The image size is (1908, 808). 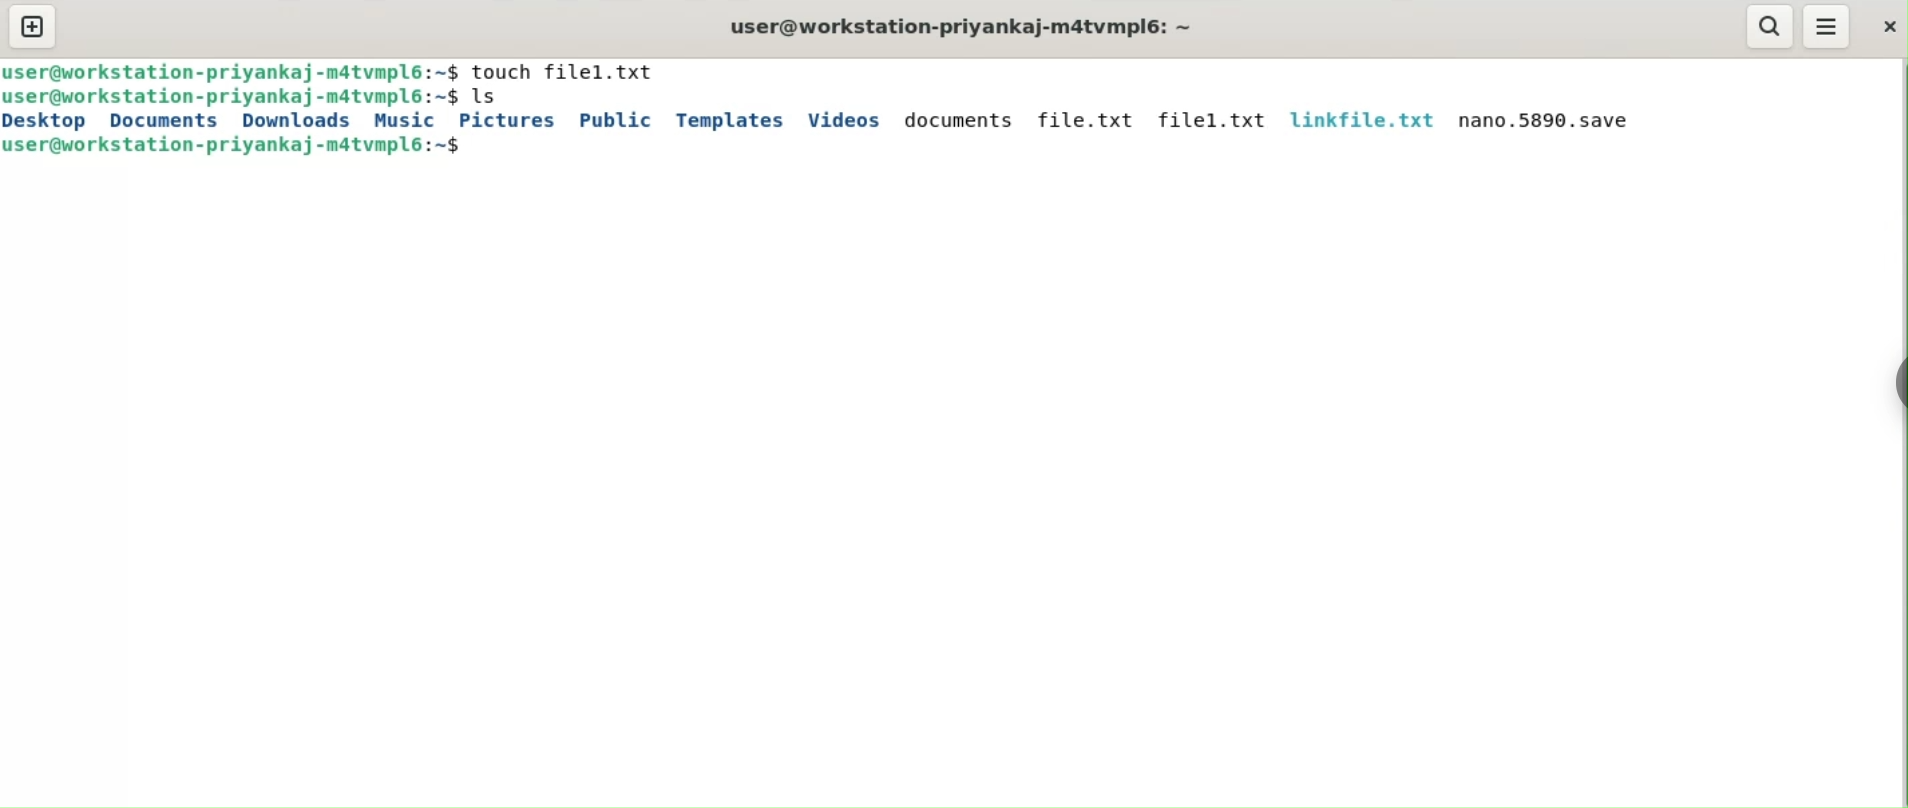 I want to click on desktop, so click(x=47, y=122).